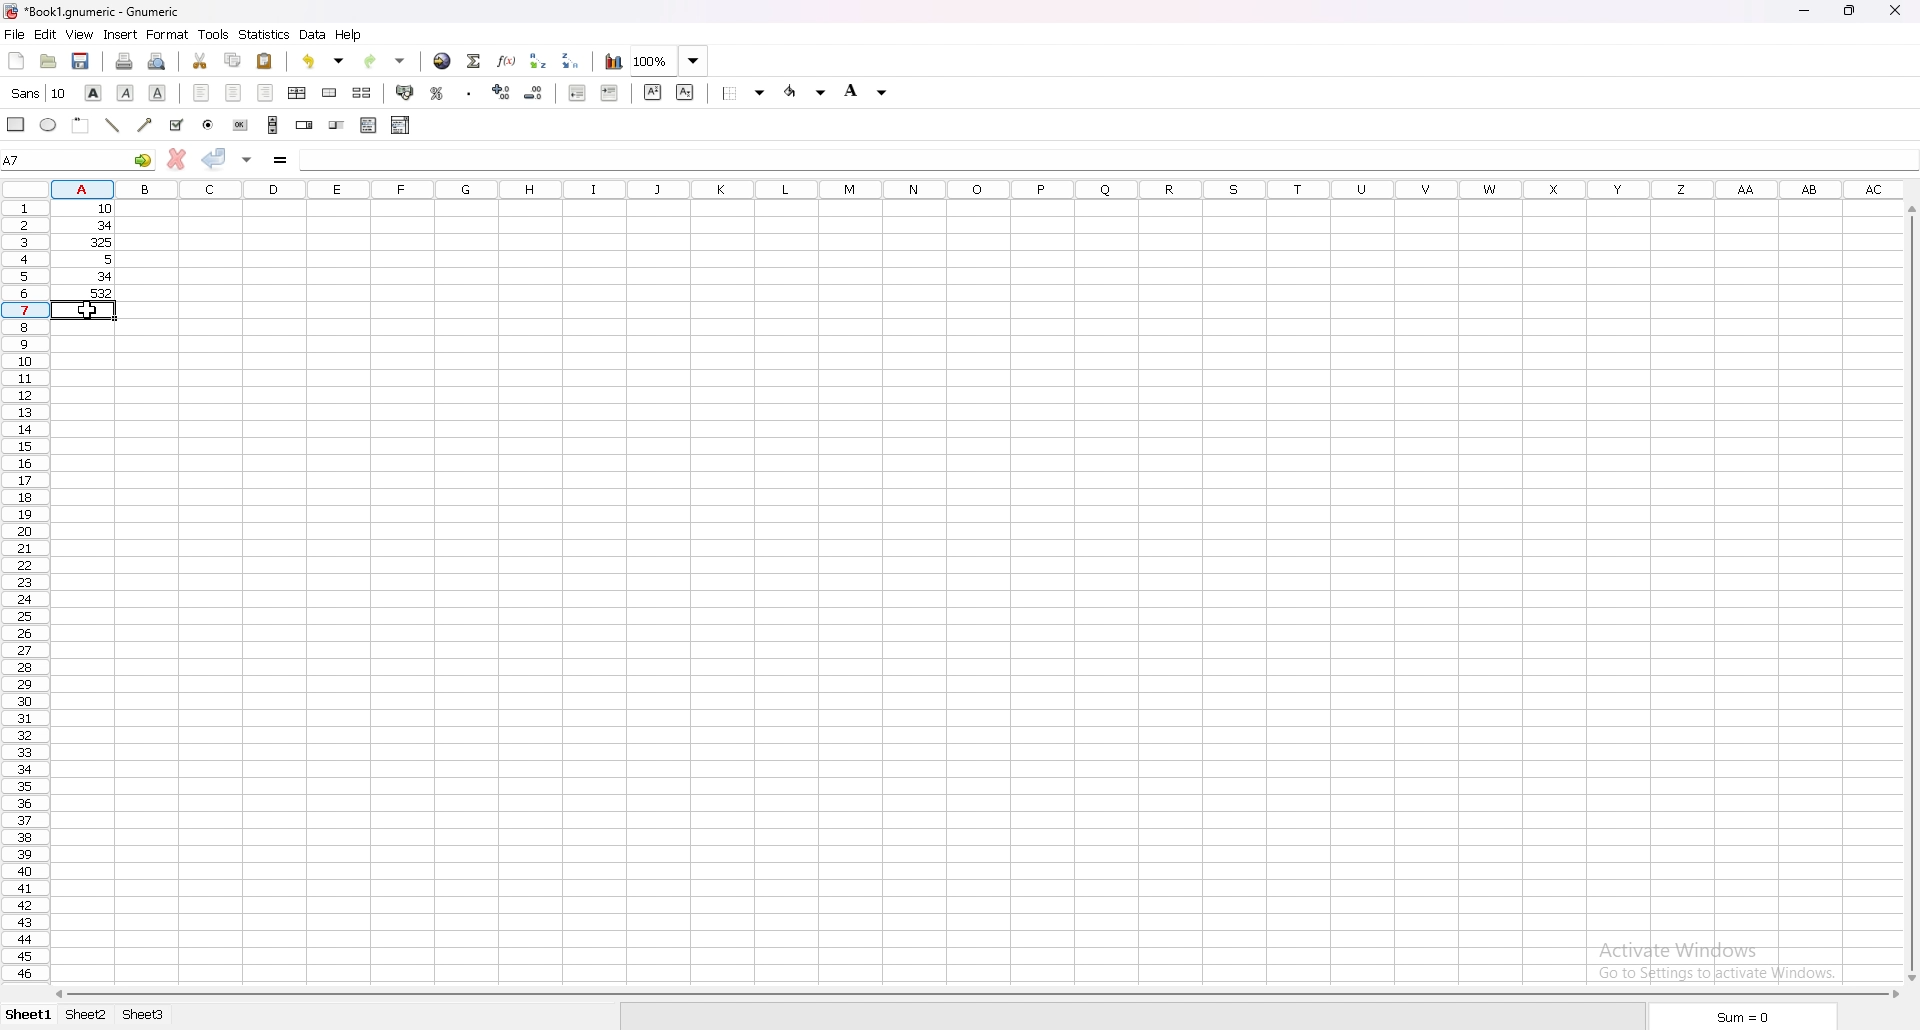 The width and height of the screenshot is (1920, 1030). Describe the element at coordinates (213, 158) in the screenshot. I see `accept changes` at that location.